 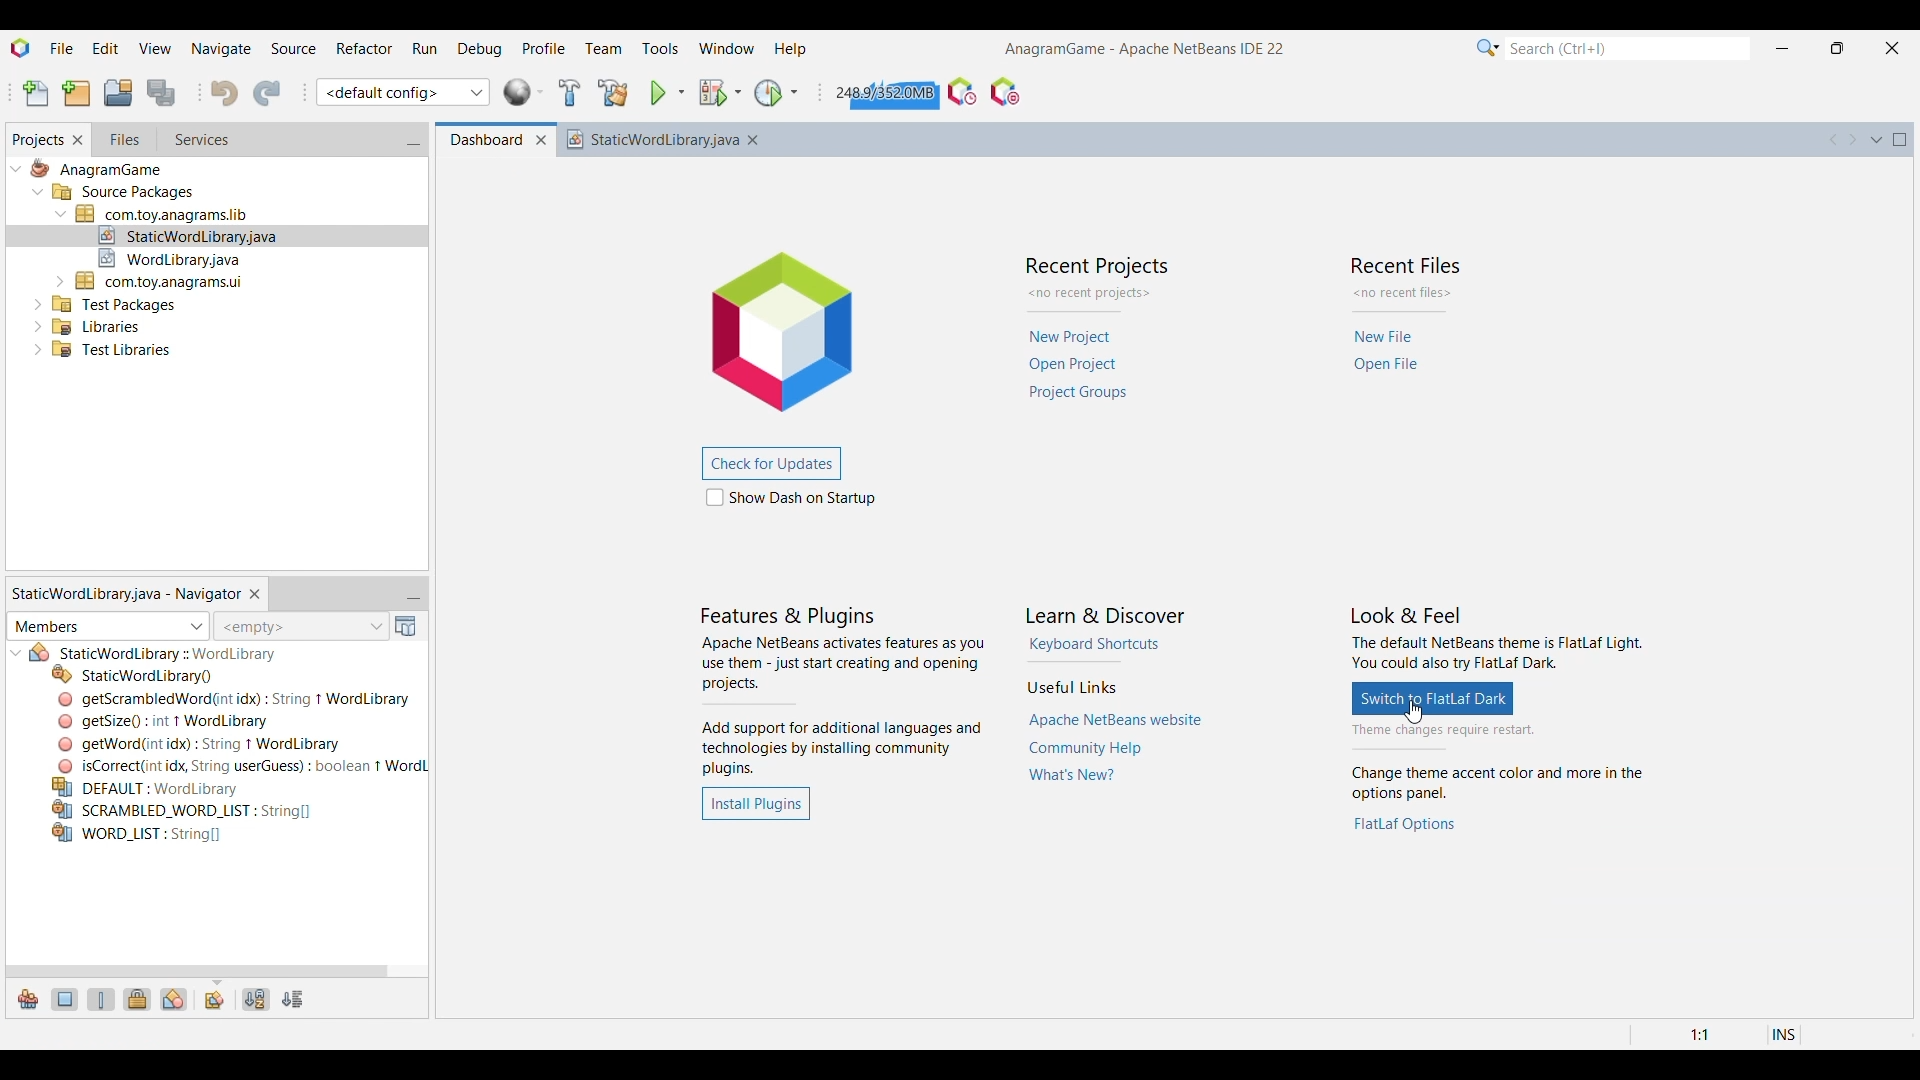 I want to click on Type in search, so click(x=1627, y=48).